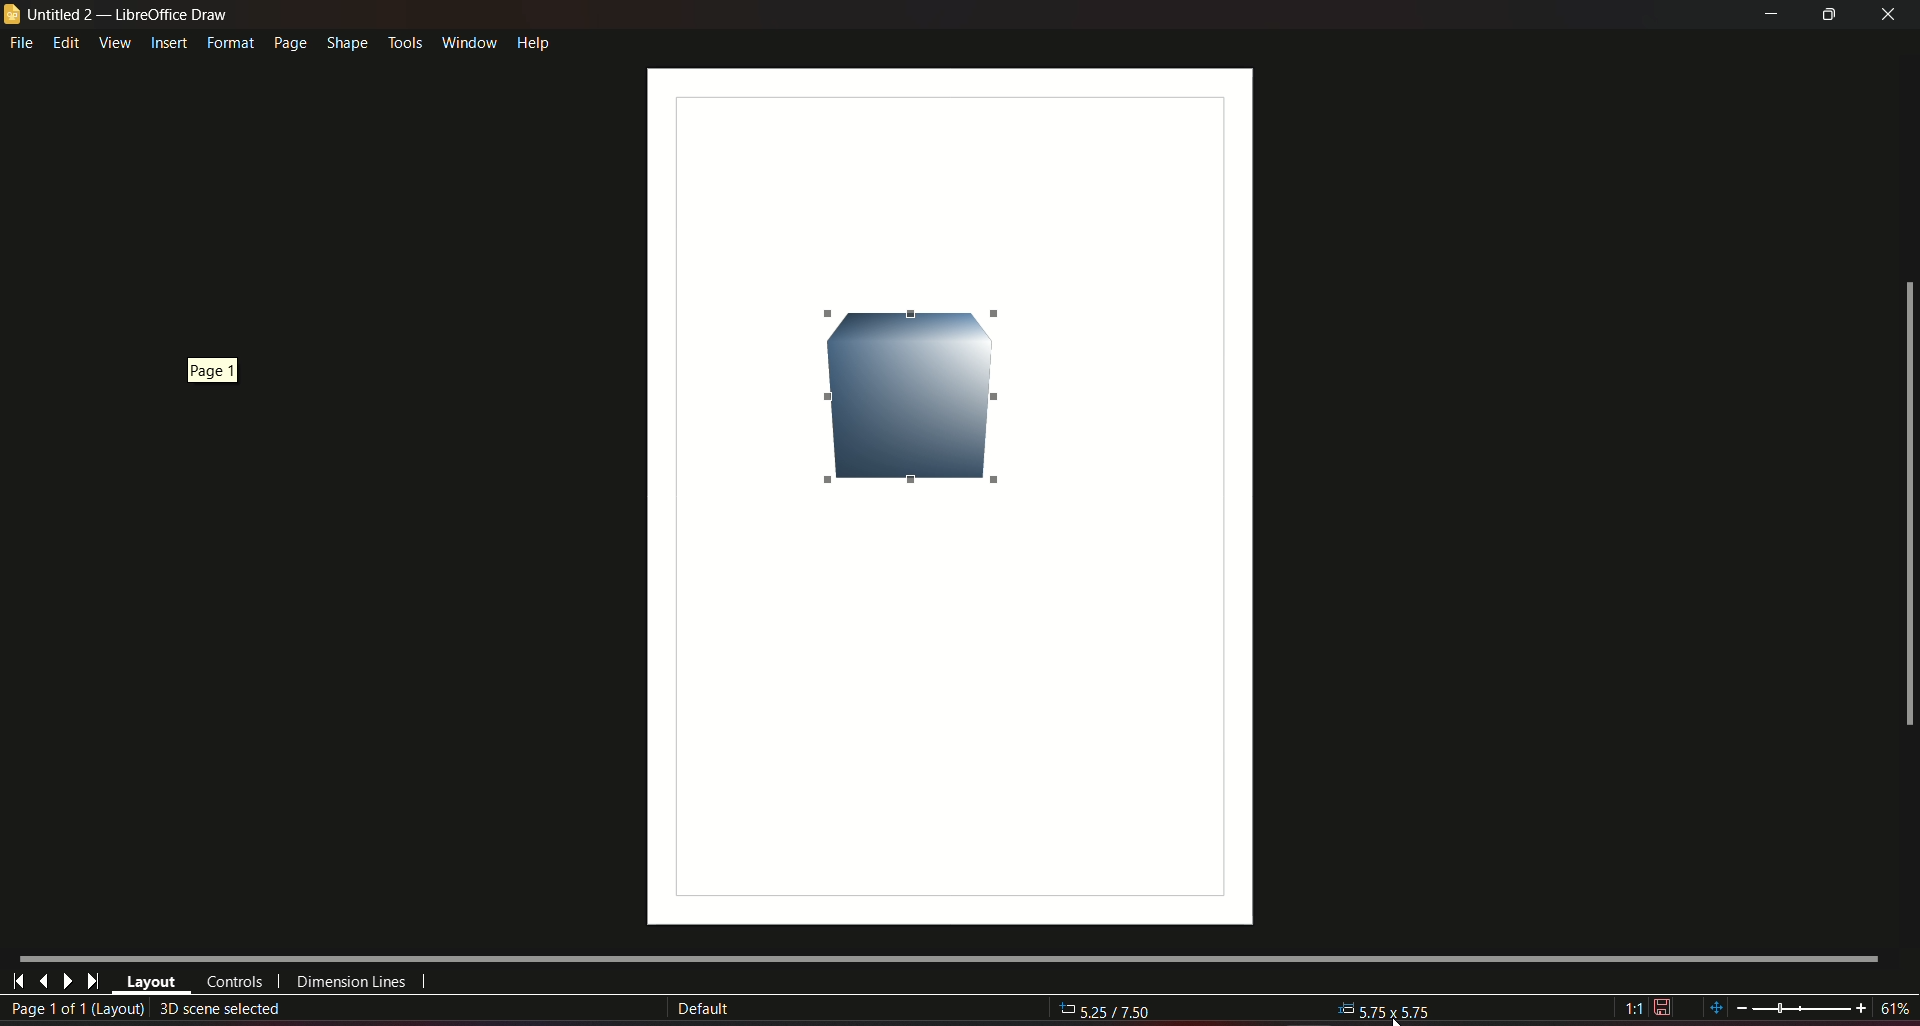  I want to click on last page, so click(92, 982).